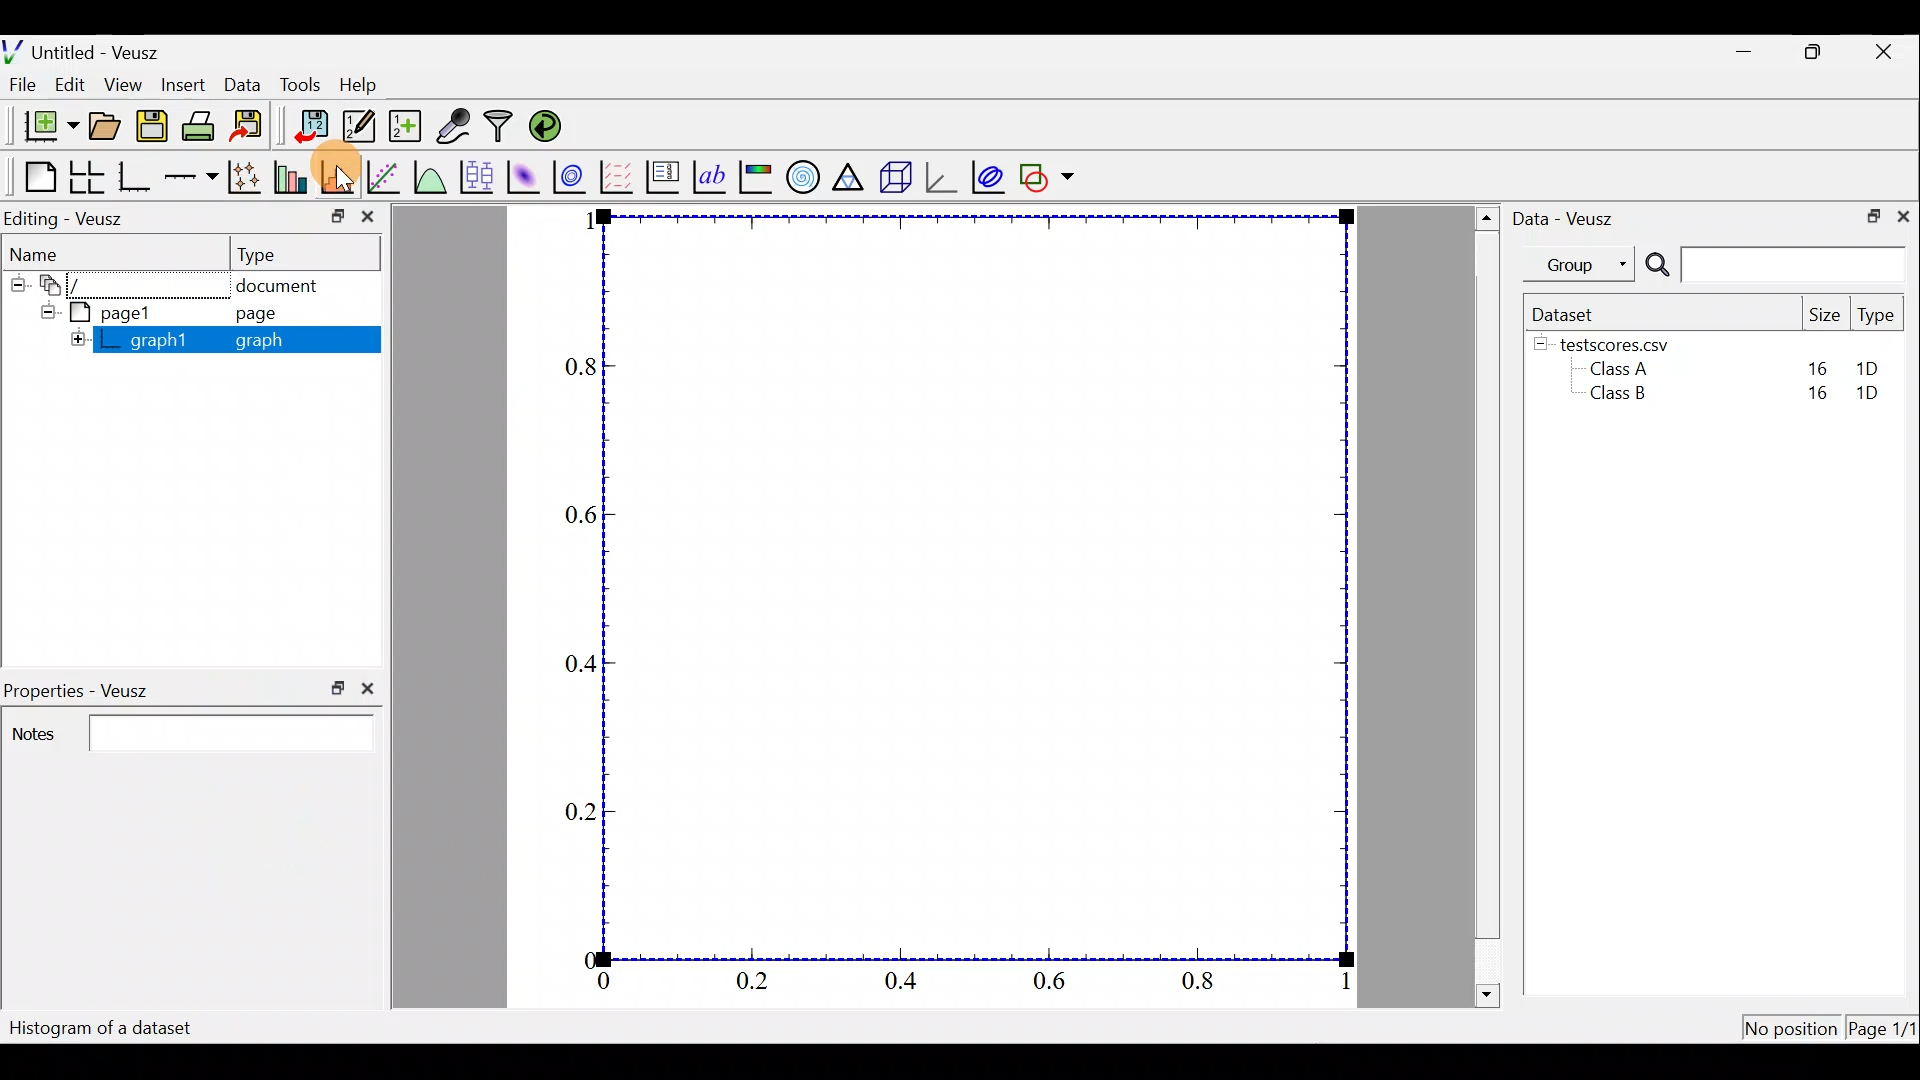 The height and width of the screenshot is (1080, 1920). Describe the element at coordinates (306, 253) in the screenshot. I see `Type` at that location.